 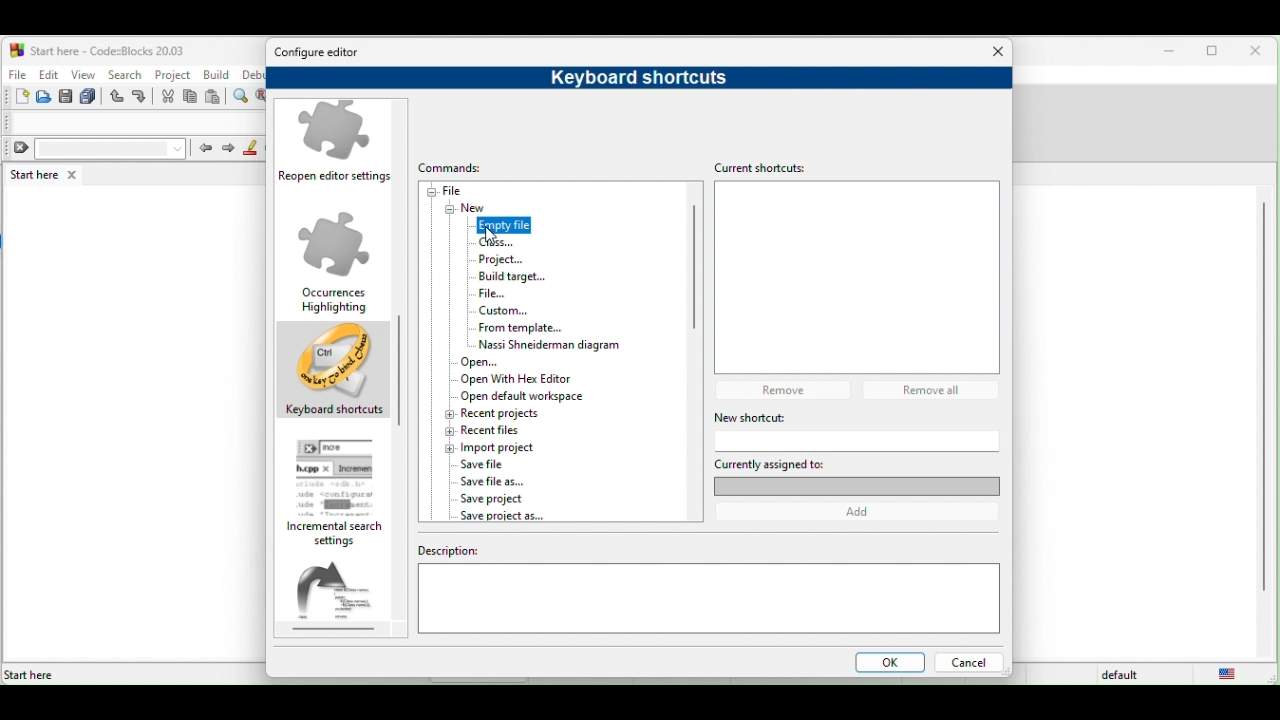 I want to click on cursor, so click(x=497, y=241).